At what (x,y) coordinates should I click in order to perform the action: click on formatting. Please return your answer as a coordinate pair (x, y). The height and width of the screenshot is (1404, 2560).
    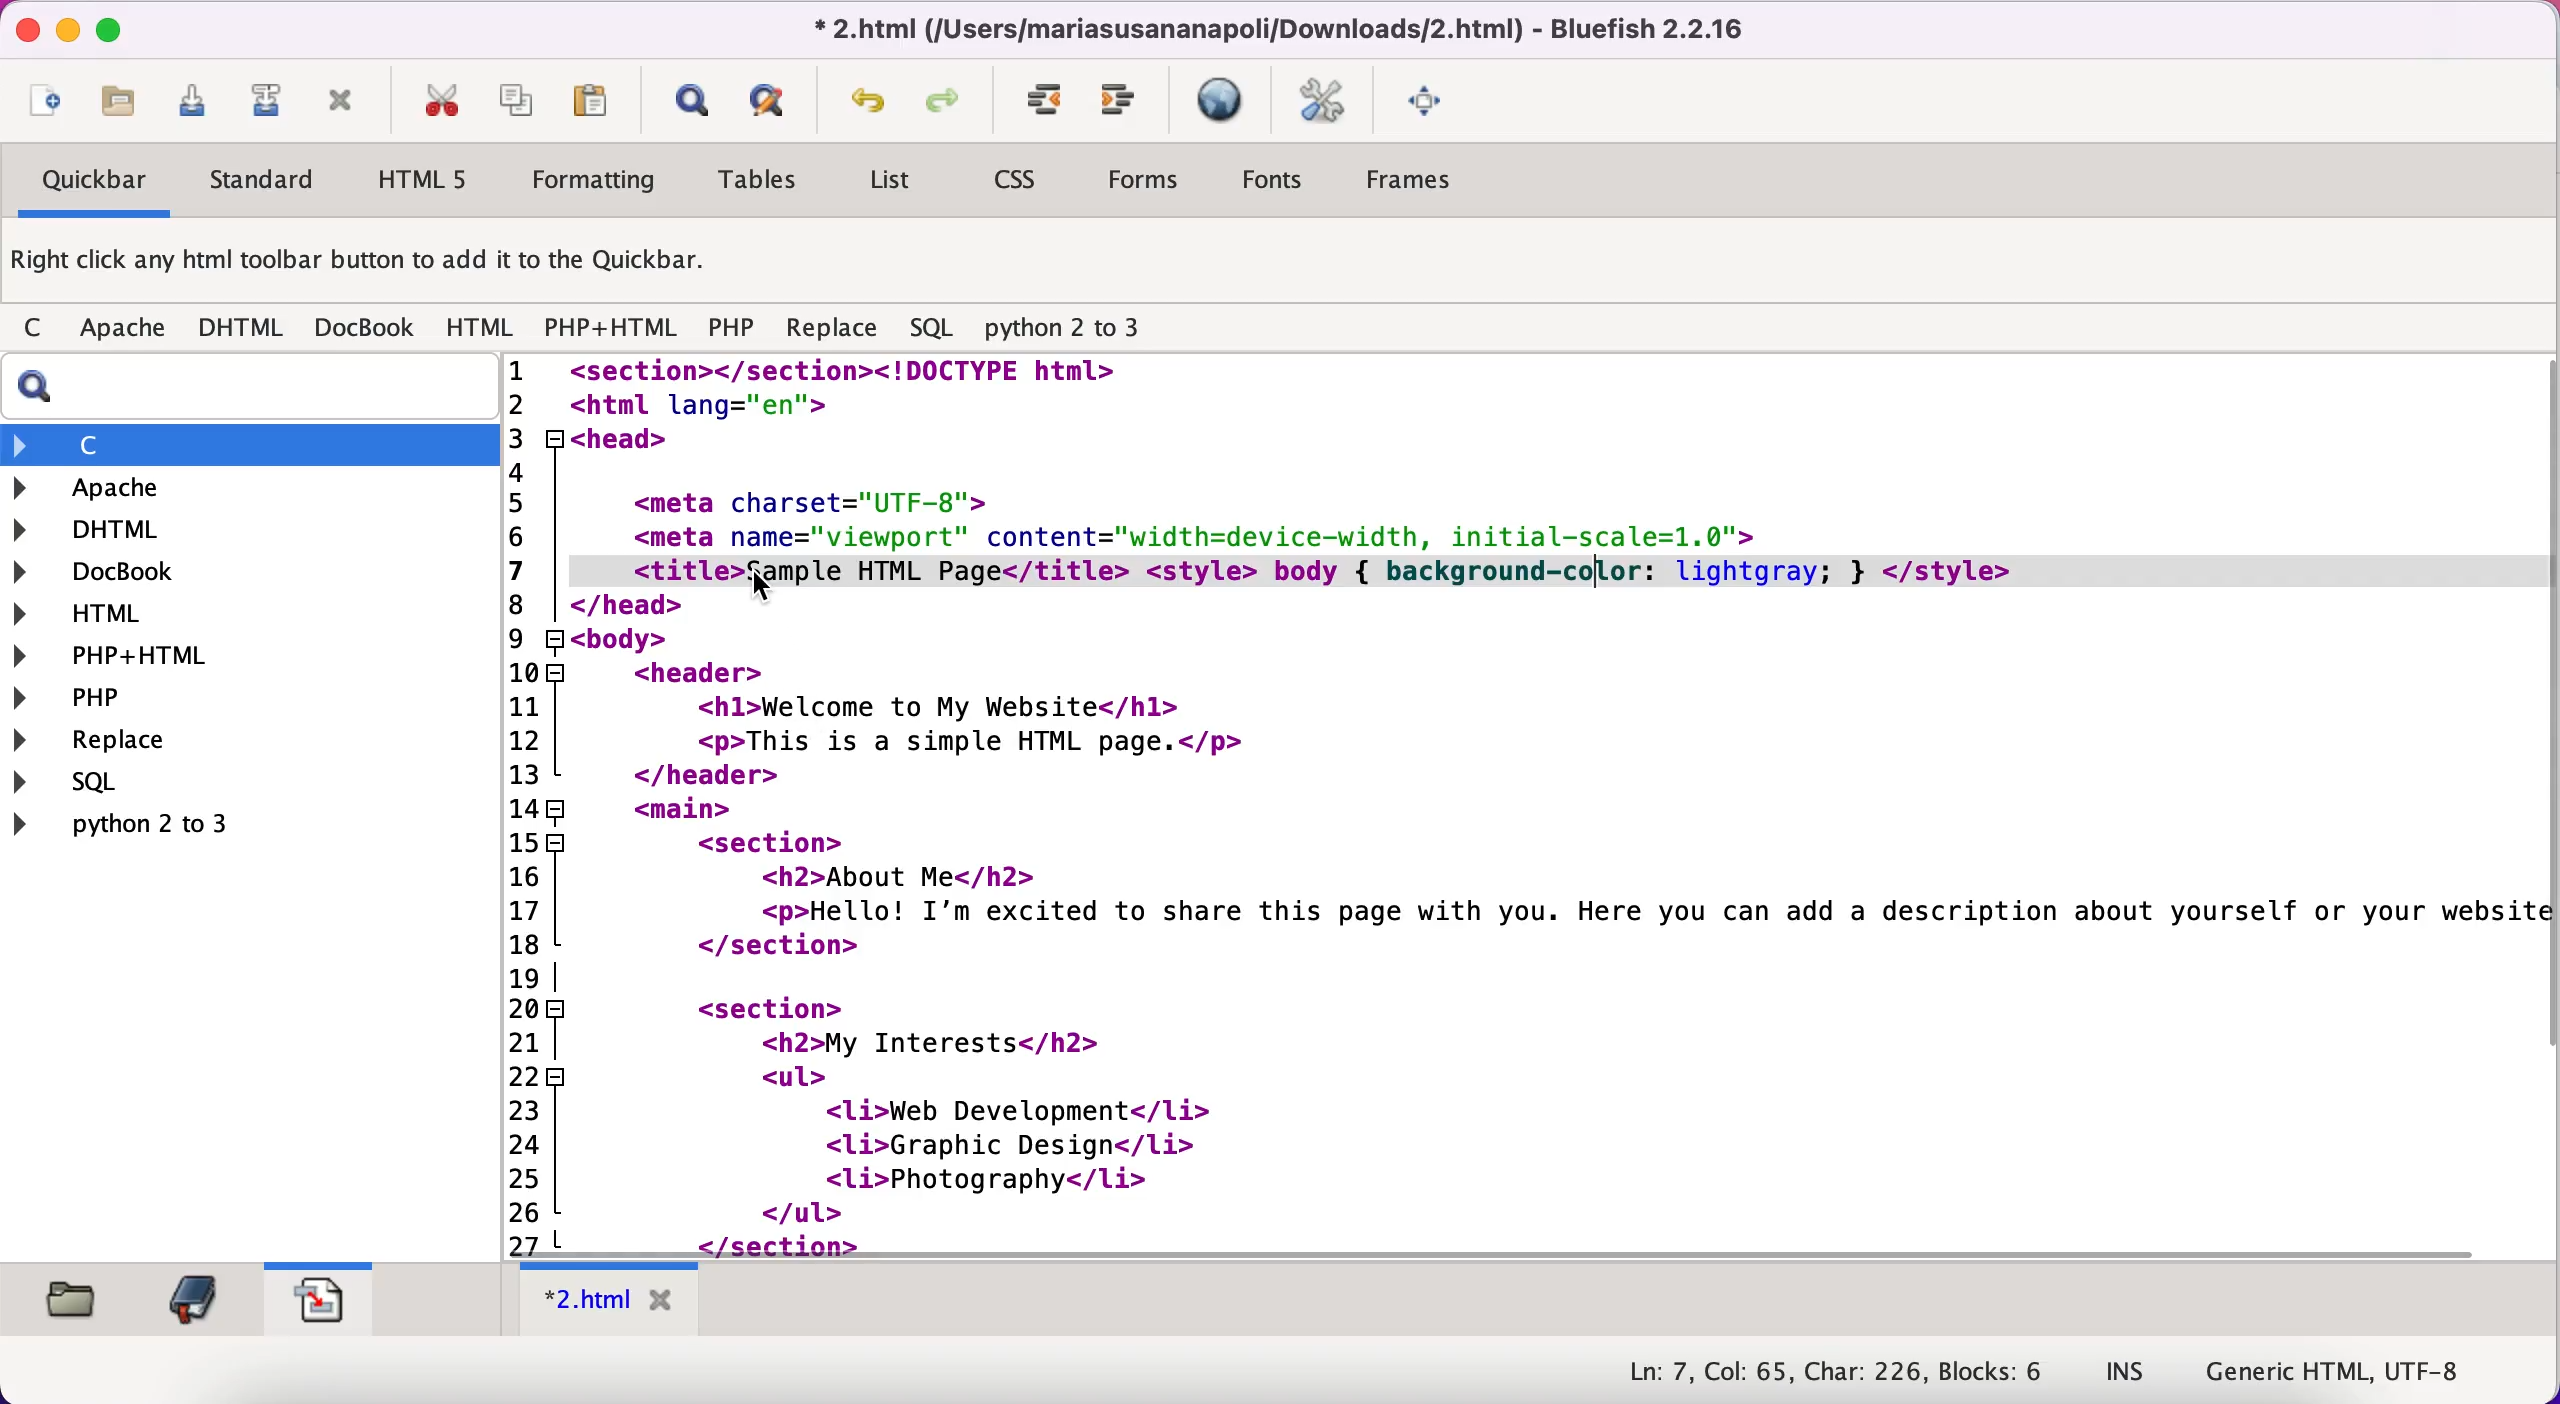
    Looking at the image, I should click on (595, 183).